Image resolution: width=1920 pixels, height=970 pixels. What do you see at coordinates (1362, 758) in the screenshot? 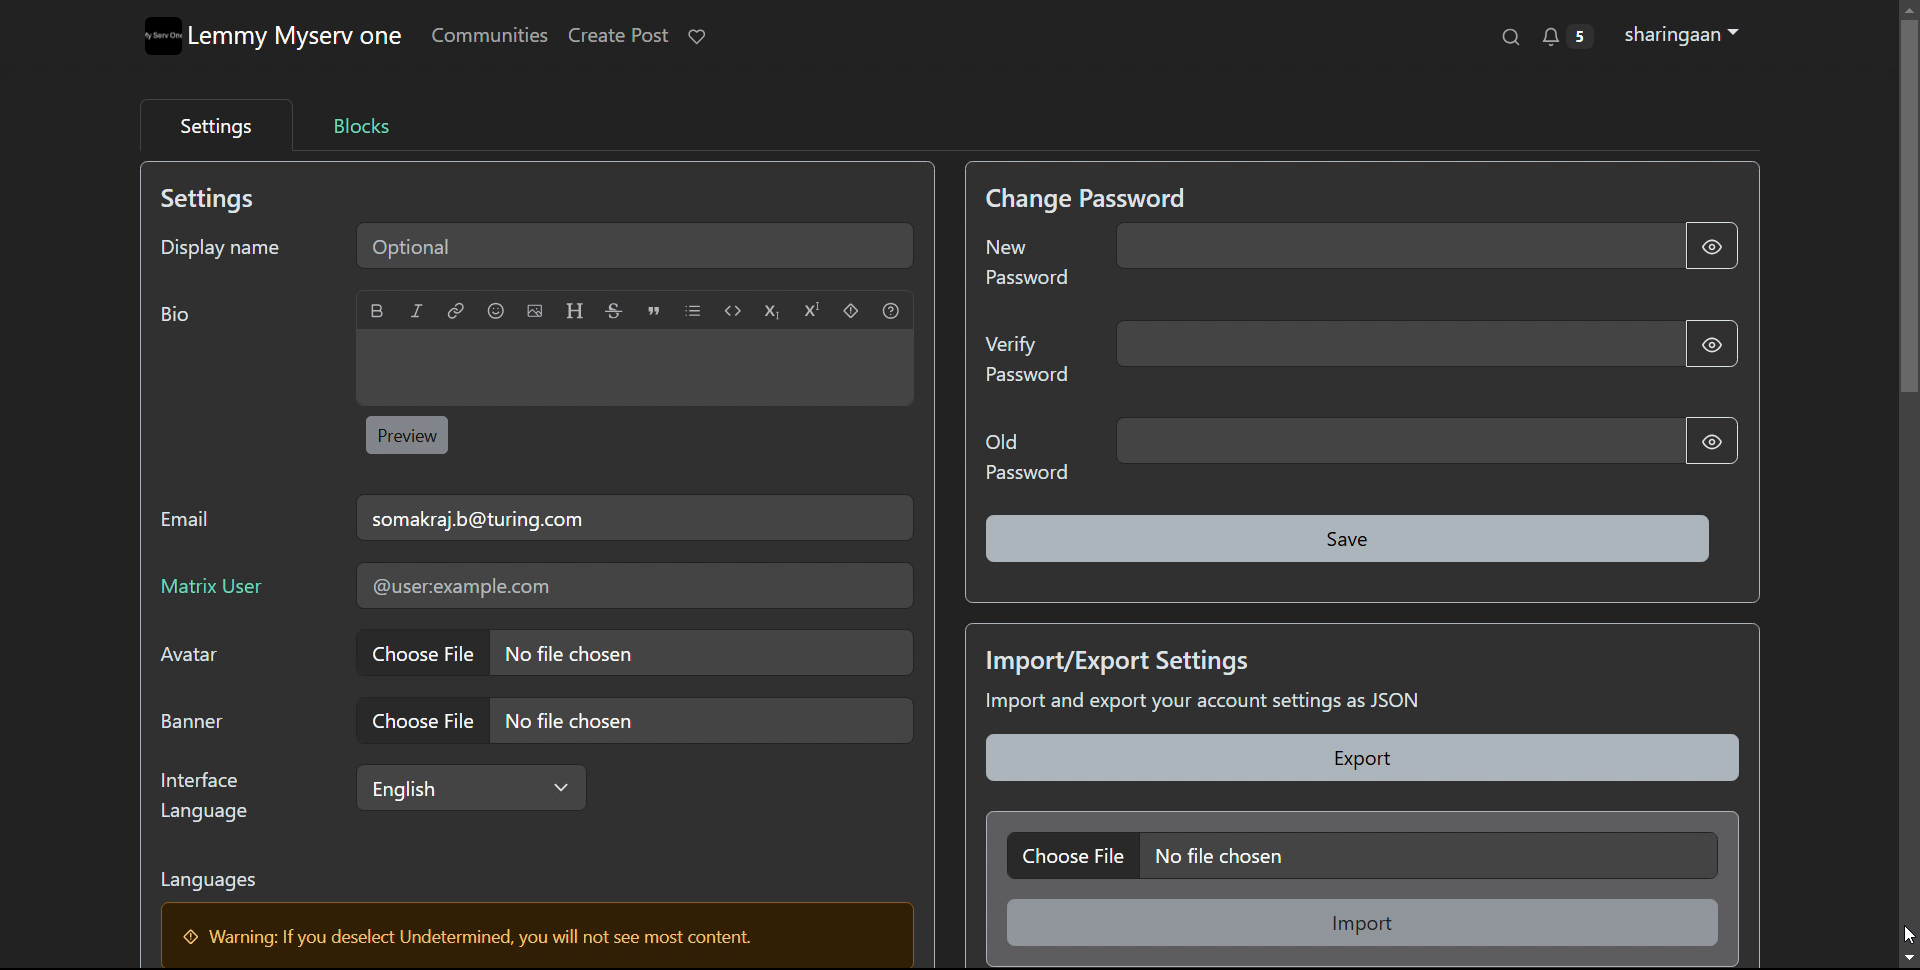
I see `export` at bounding box center [1362, 758].